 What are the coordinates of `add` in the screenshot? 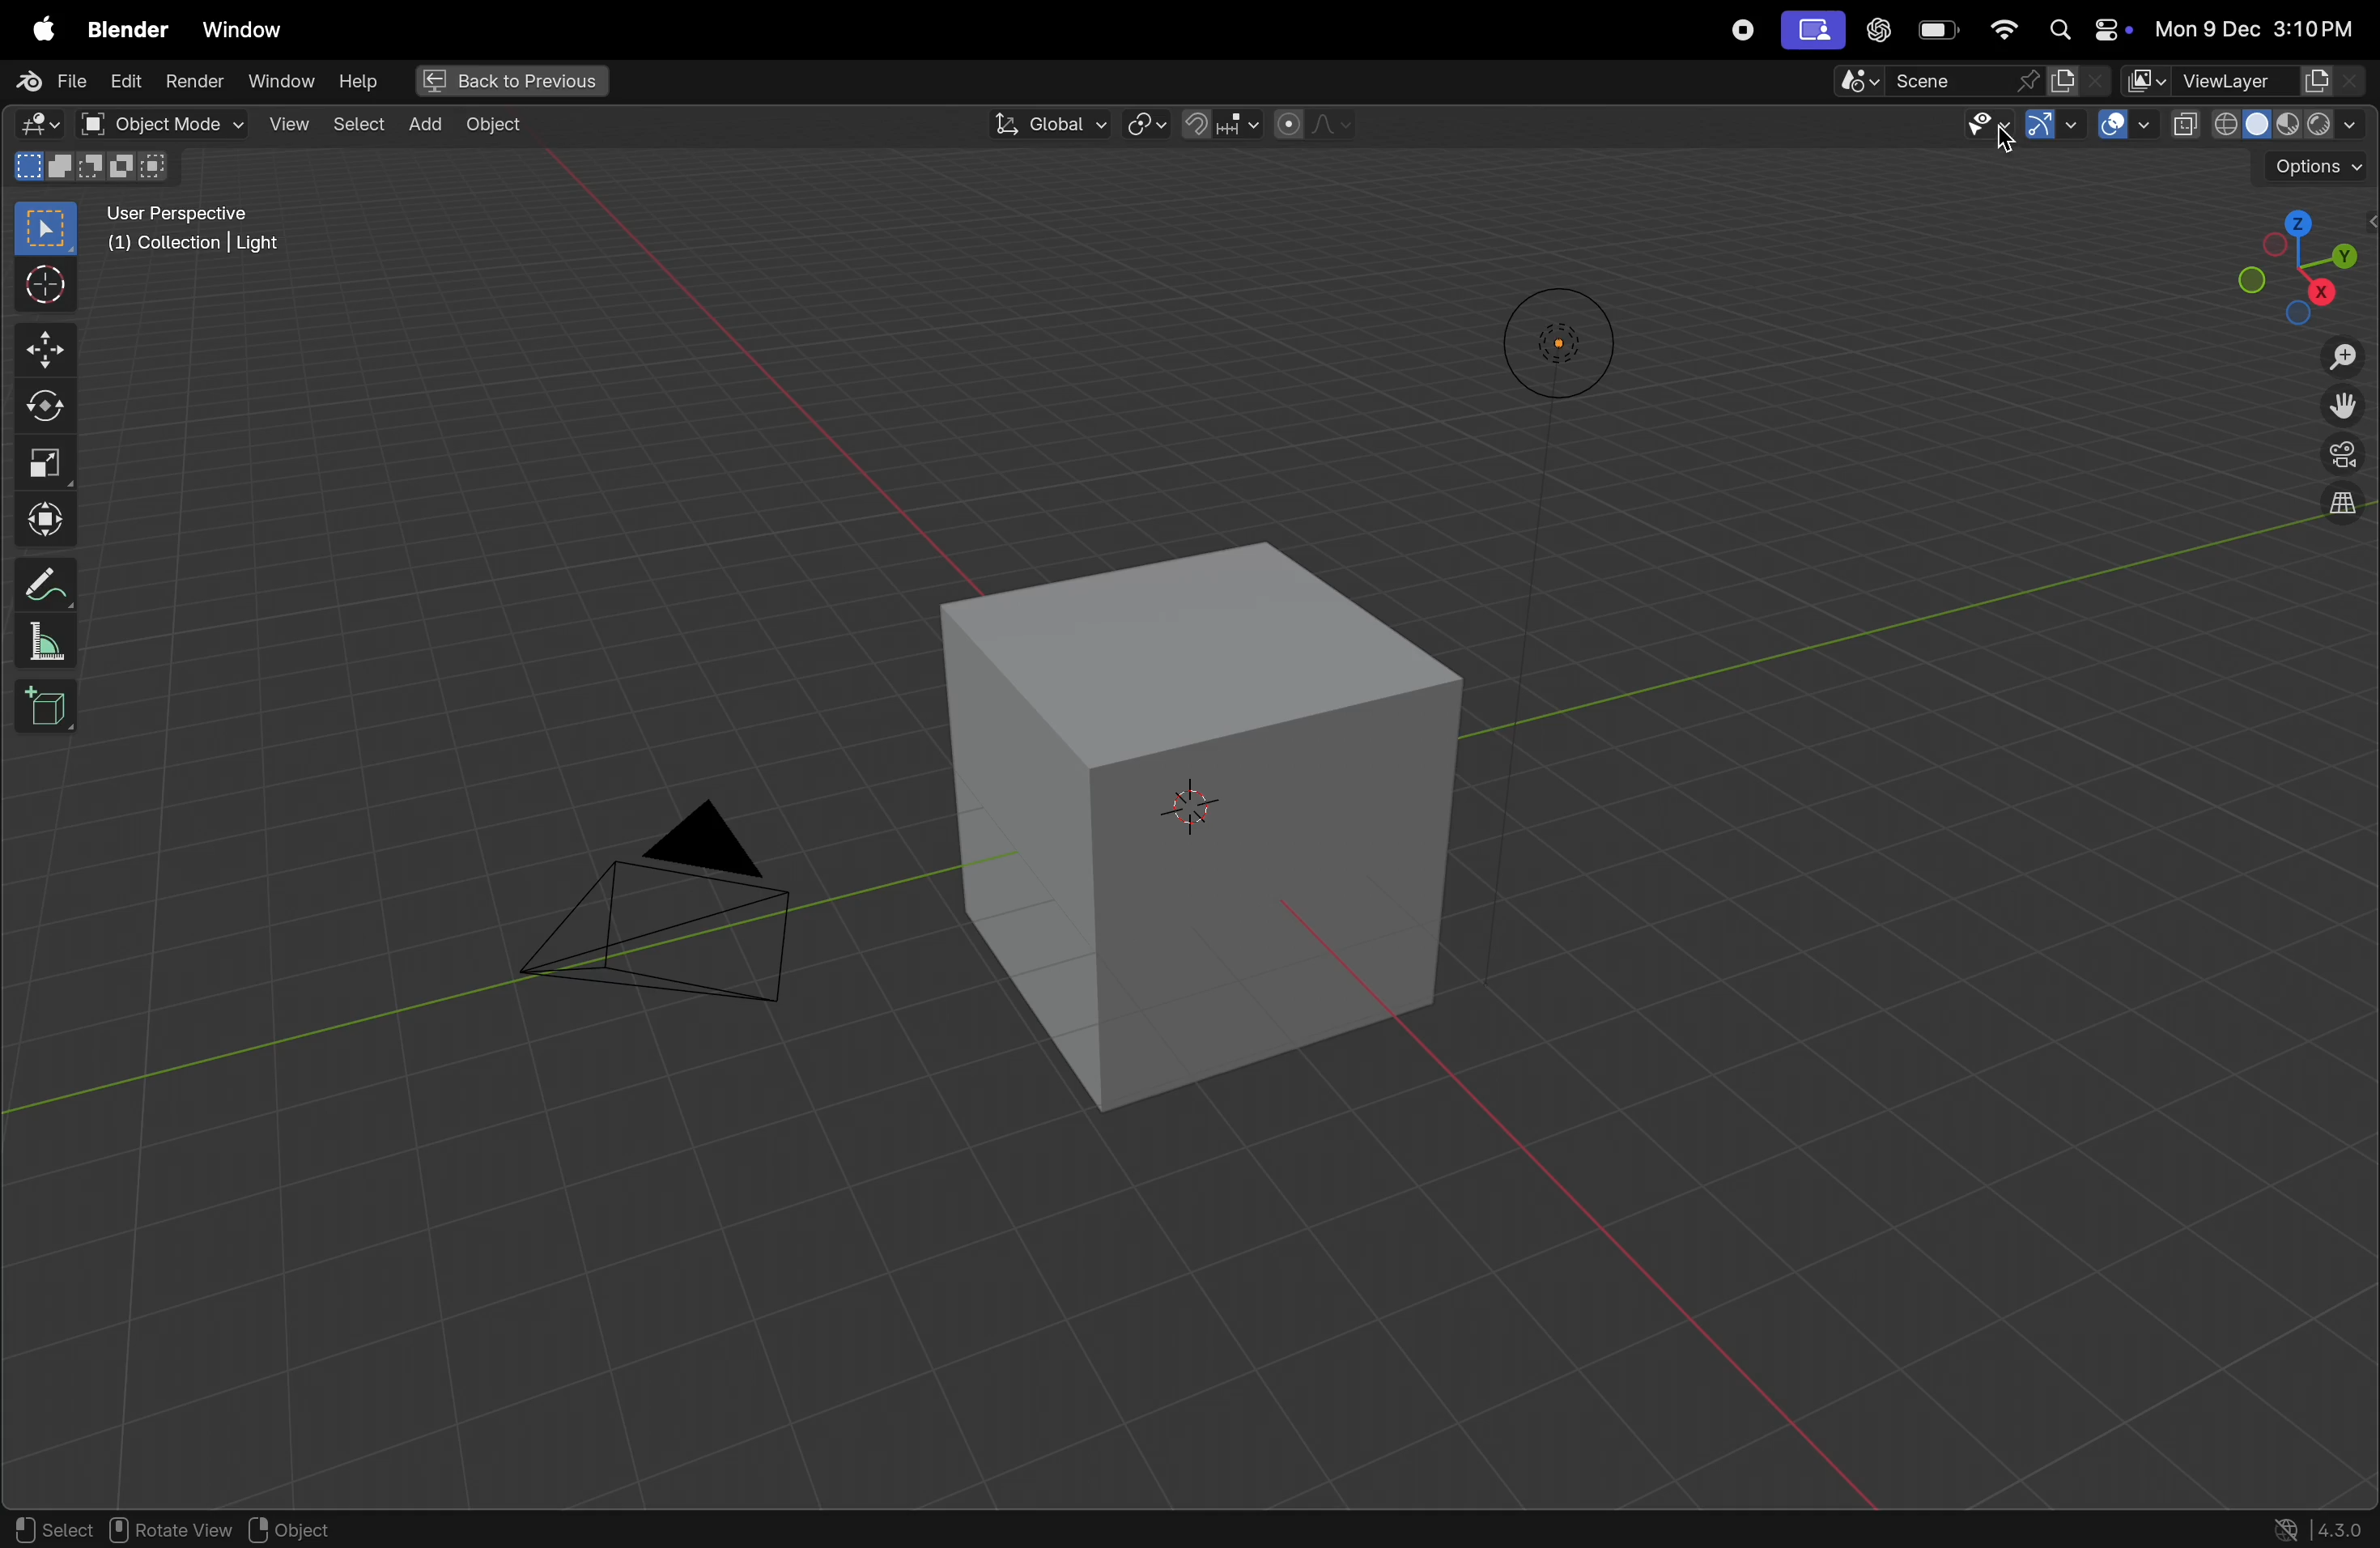 It's located at (424, 126).